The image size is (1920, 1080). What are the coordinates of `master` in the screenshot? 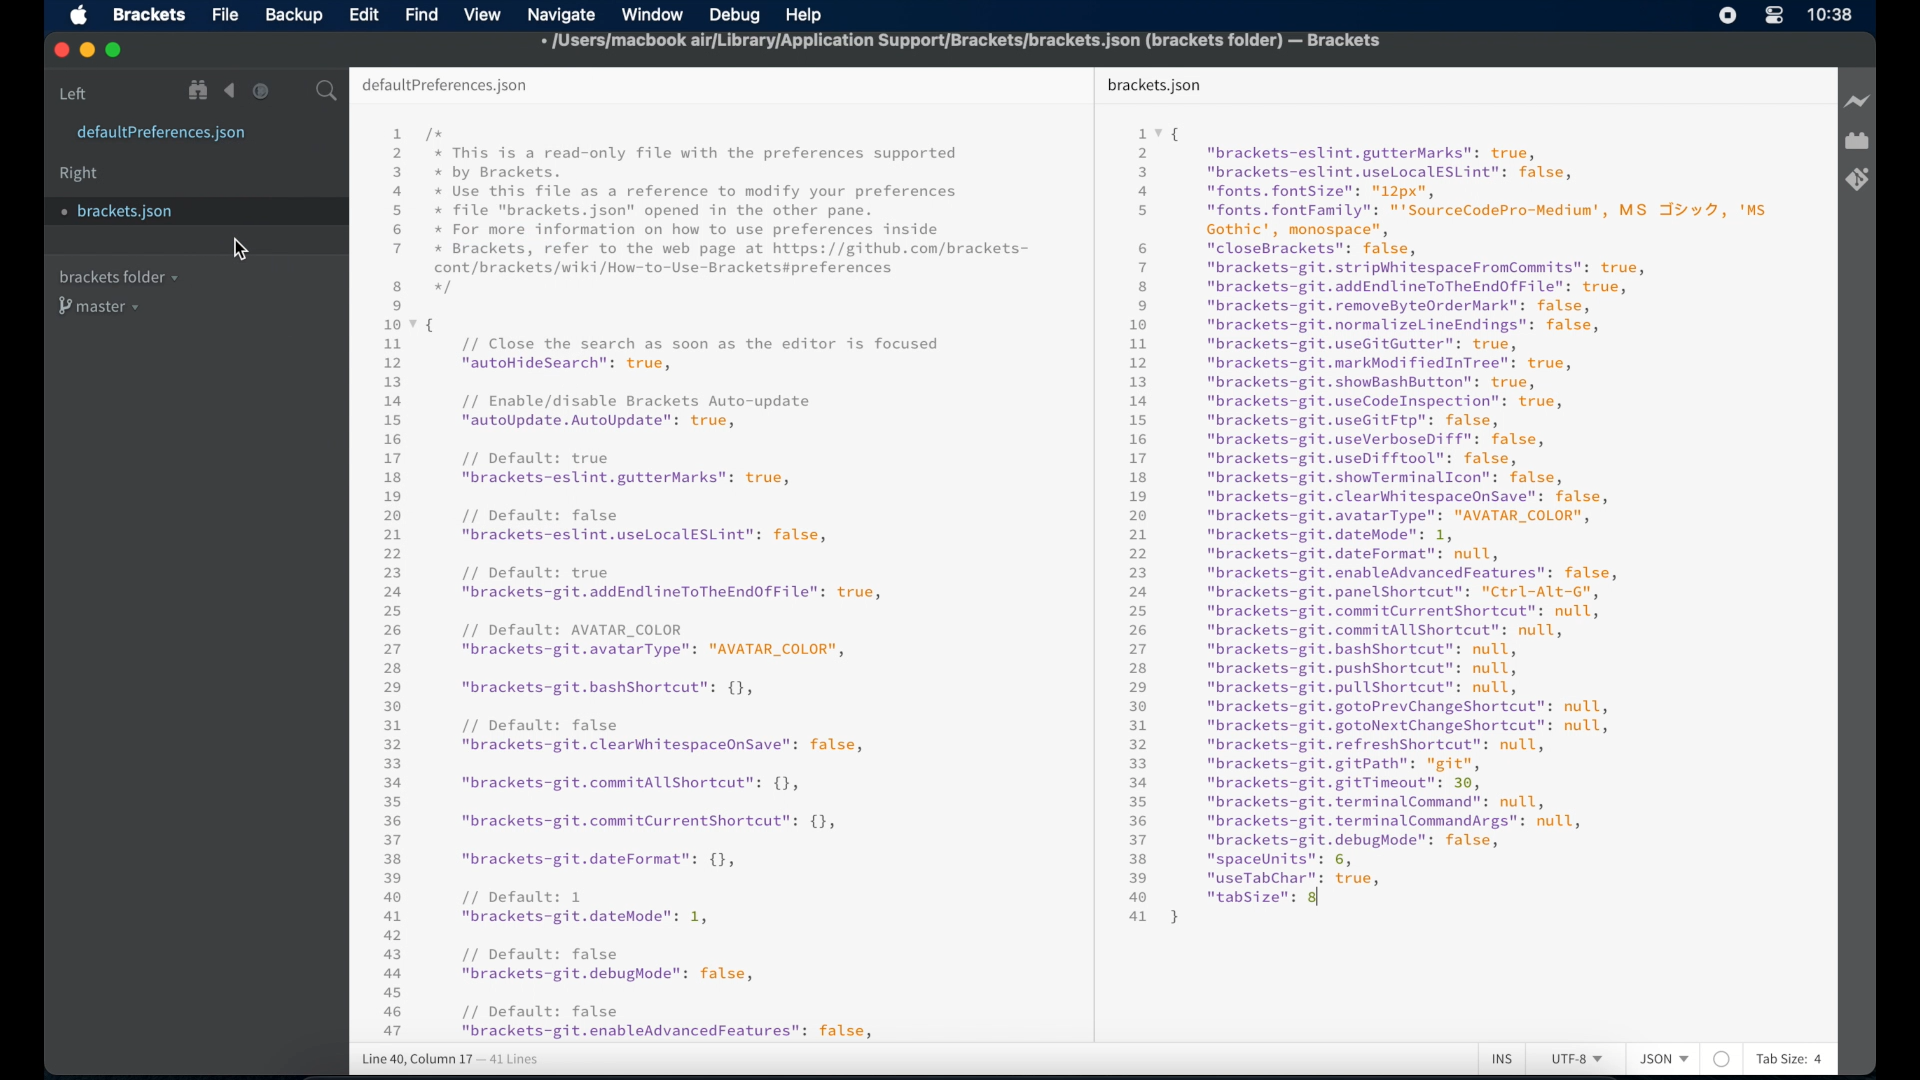 It's located at (101, 306).